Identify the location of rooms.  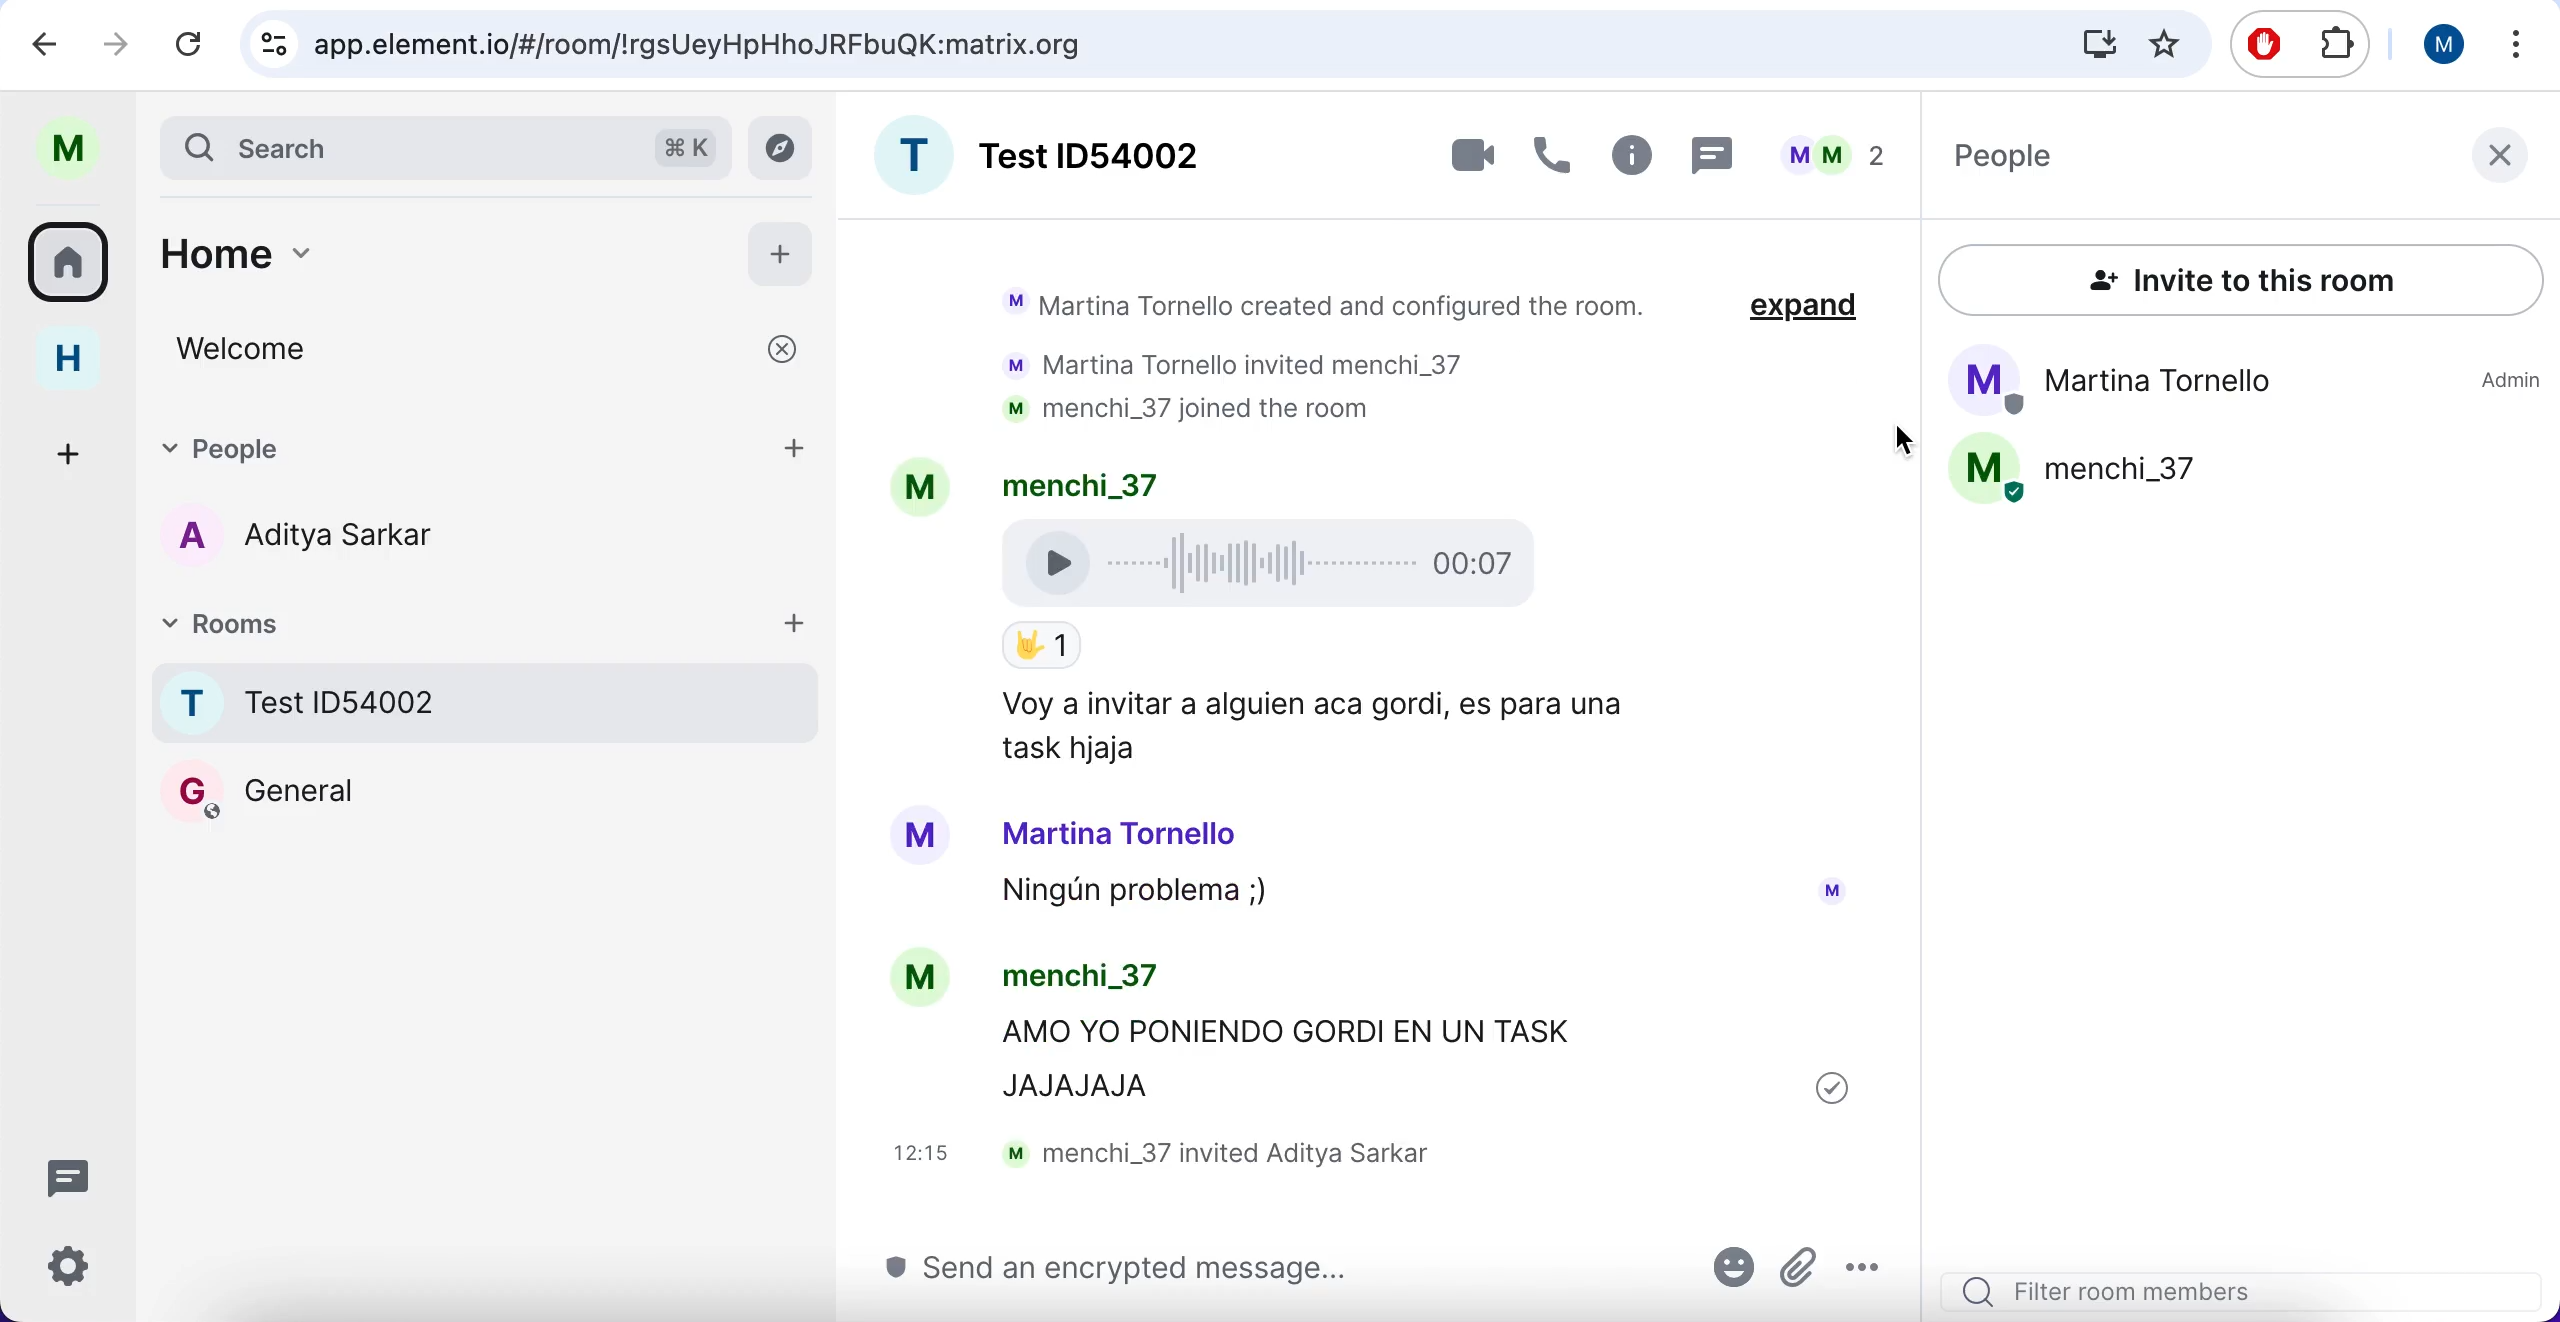
(450, 620).